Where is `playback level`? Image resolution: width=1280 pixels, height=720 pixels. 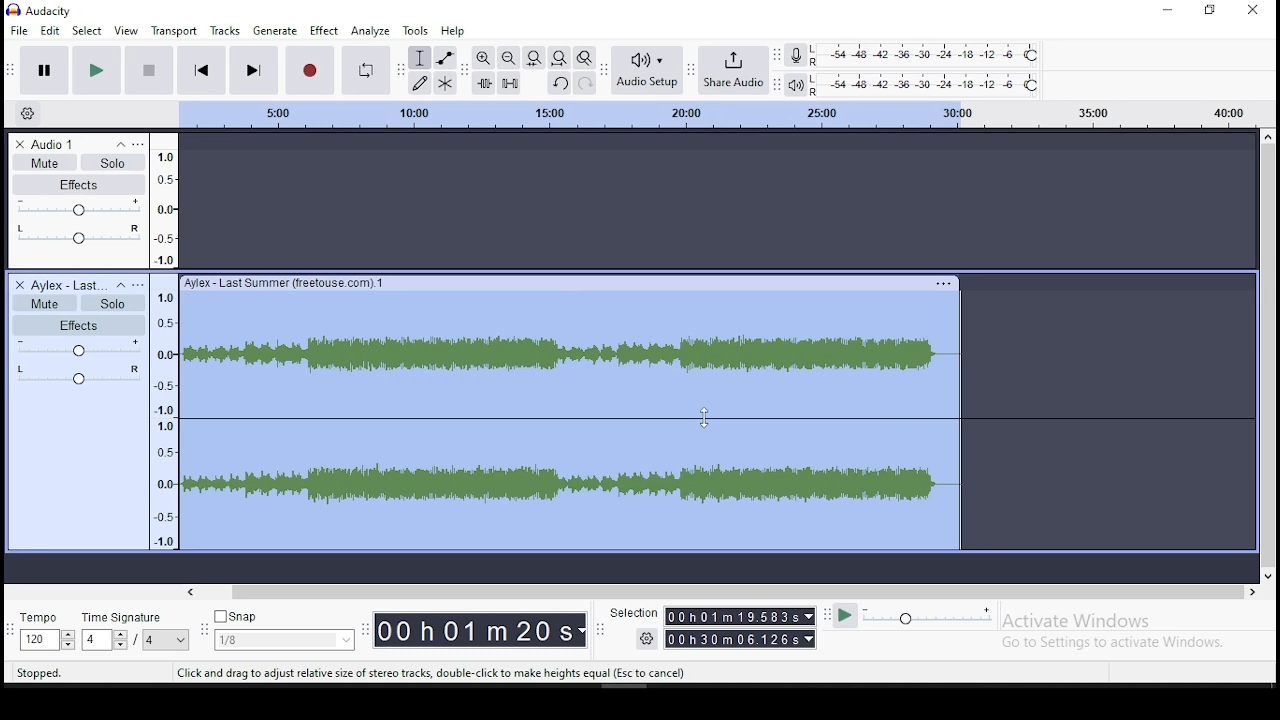
playback level is located at coordinates (925, 83).